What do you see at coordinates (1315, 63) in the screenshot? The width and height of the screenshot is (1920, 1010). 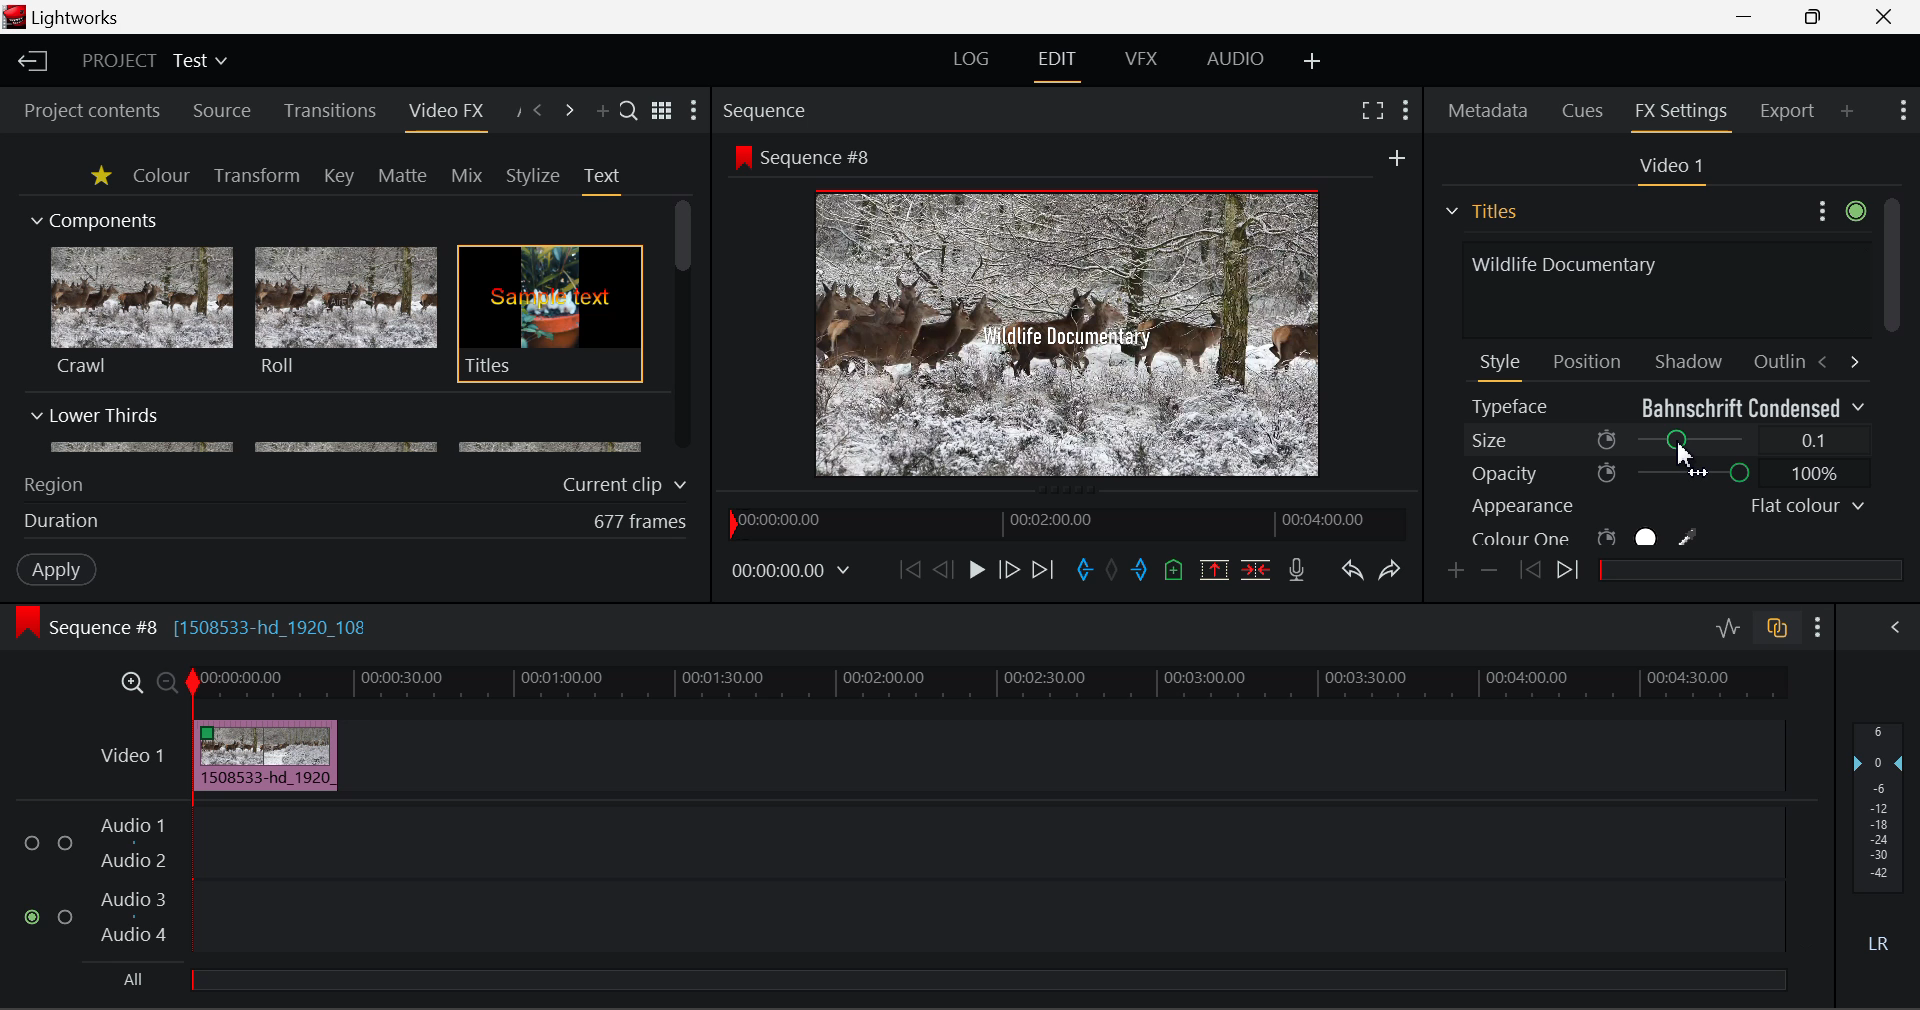 I see `Add Layout` at bounding box center [1315, 63].